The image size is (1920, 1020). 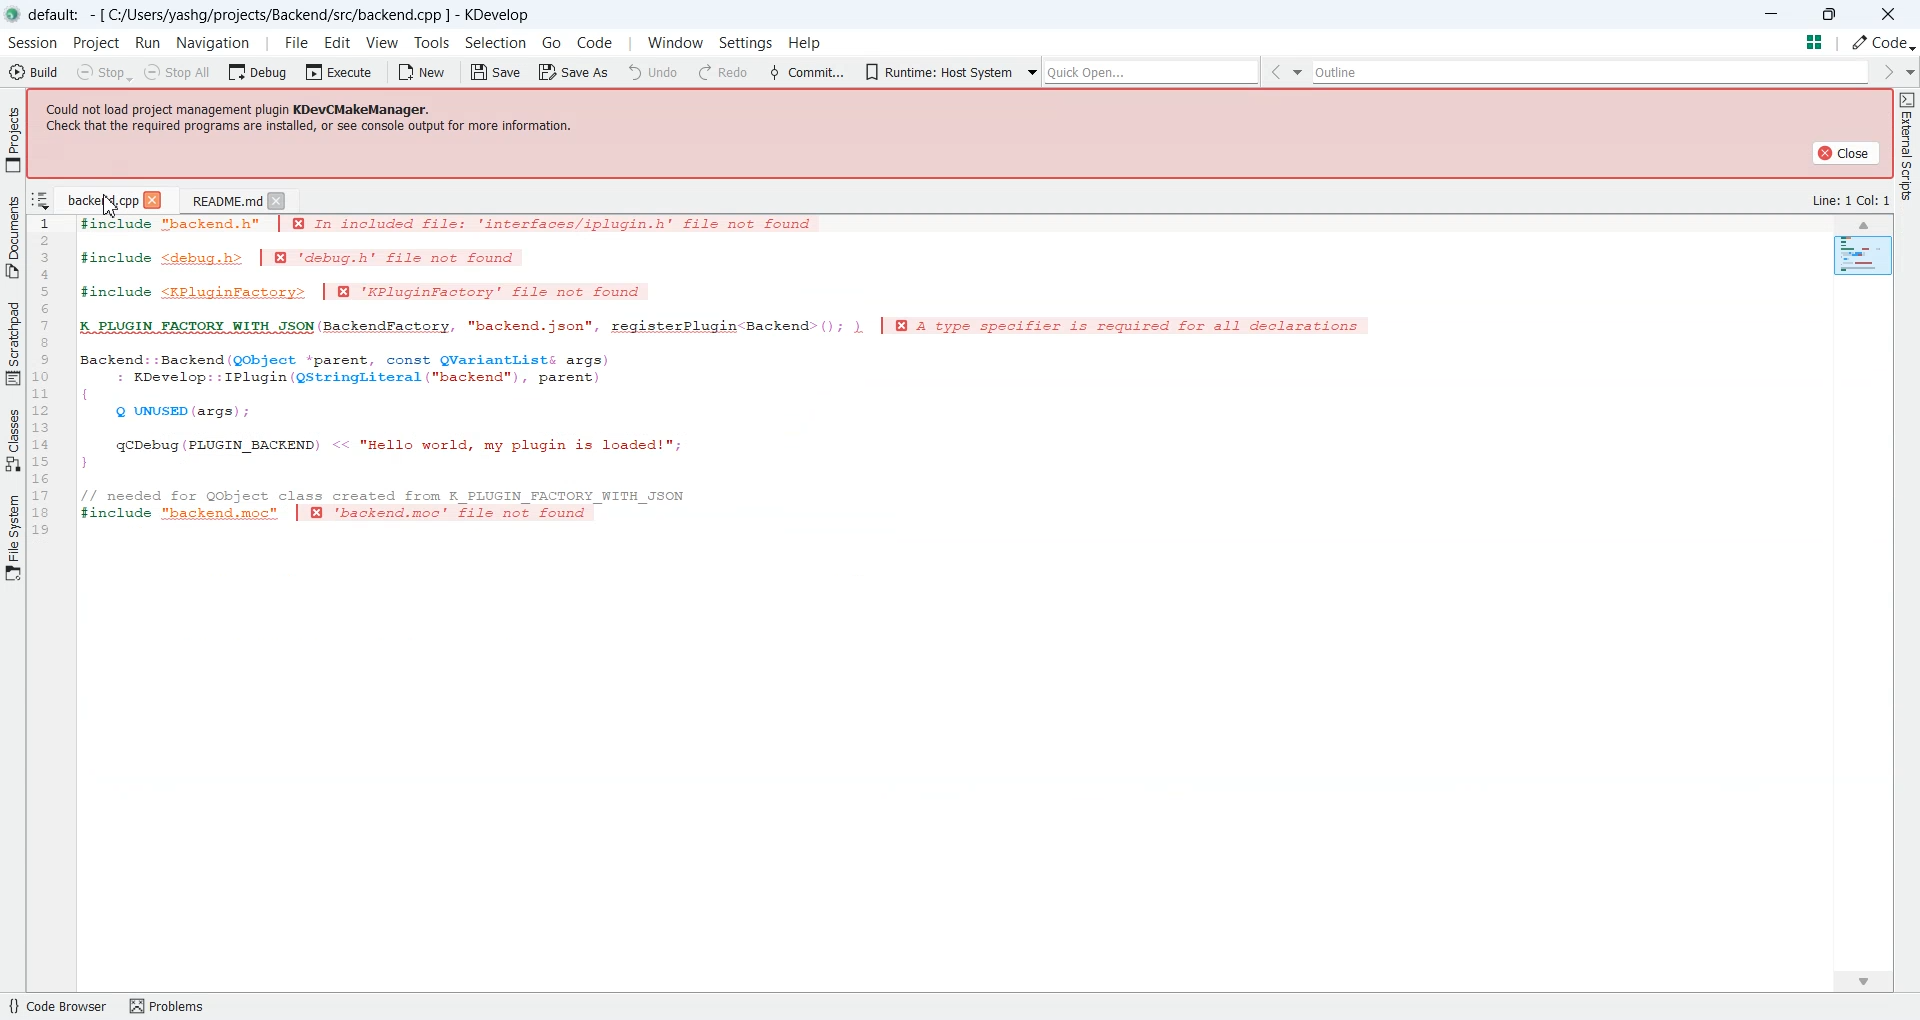 I want to click on Stop All, so click(x=180, y=72).